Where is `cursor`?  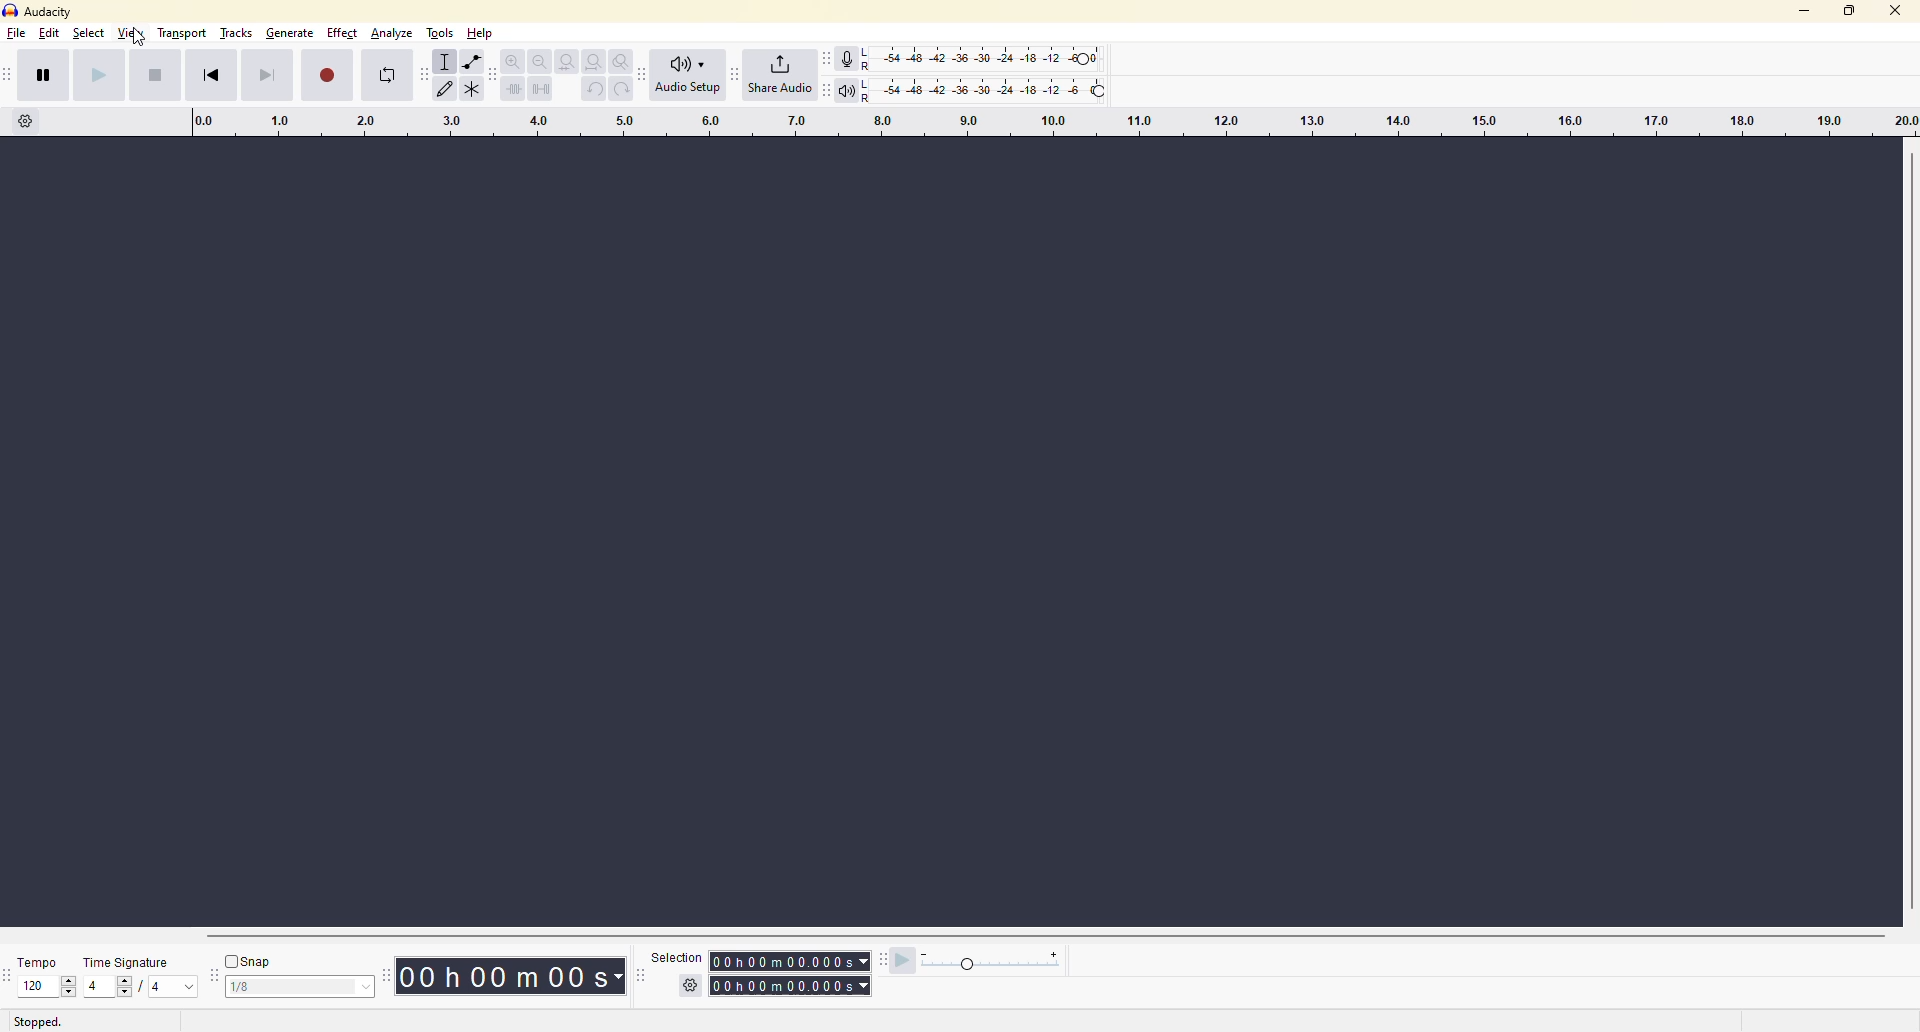
cursor is located at coordinates (138, 39).